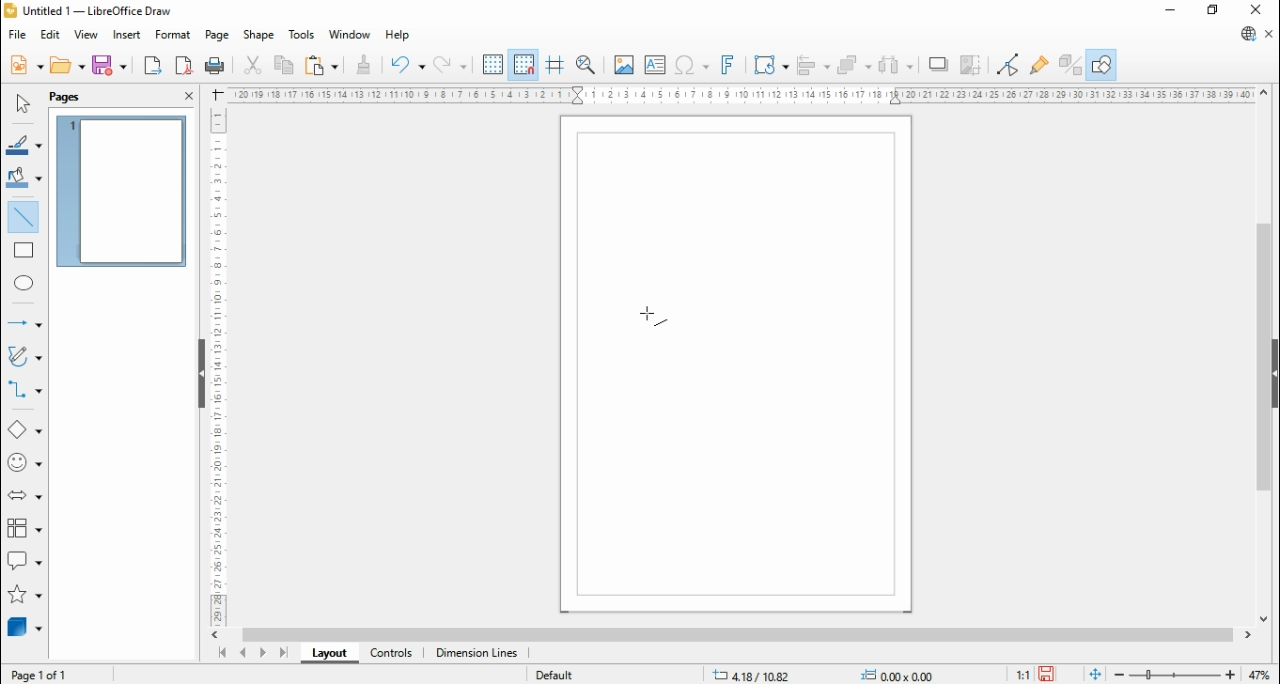 This screenshot has width=1280, height=684. Describe the element at coordinates (1247, 34) in the screenshot. I see `libreoffice update` at that location.